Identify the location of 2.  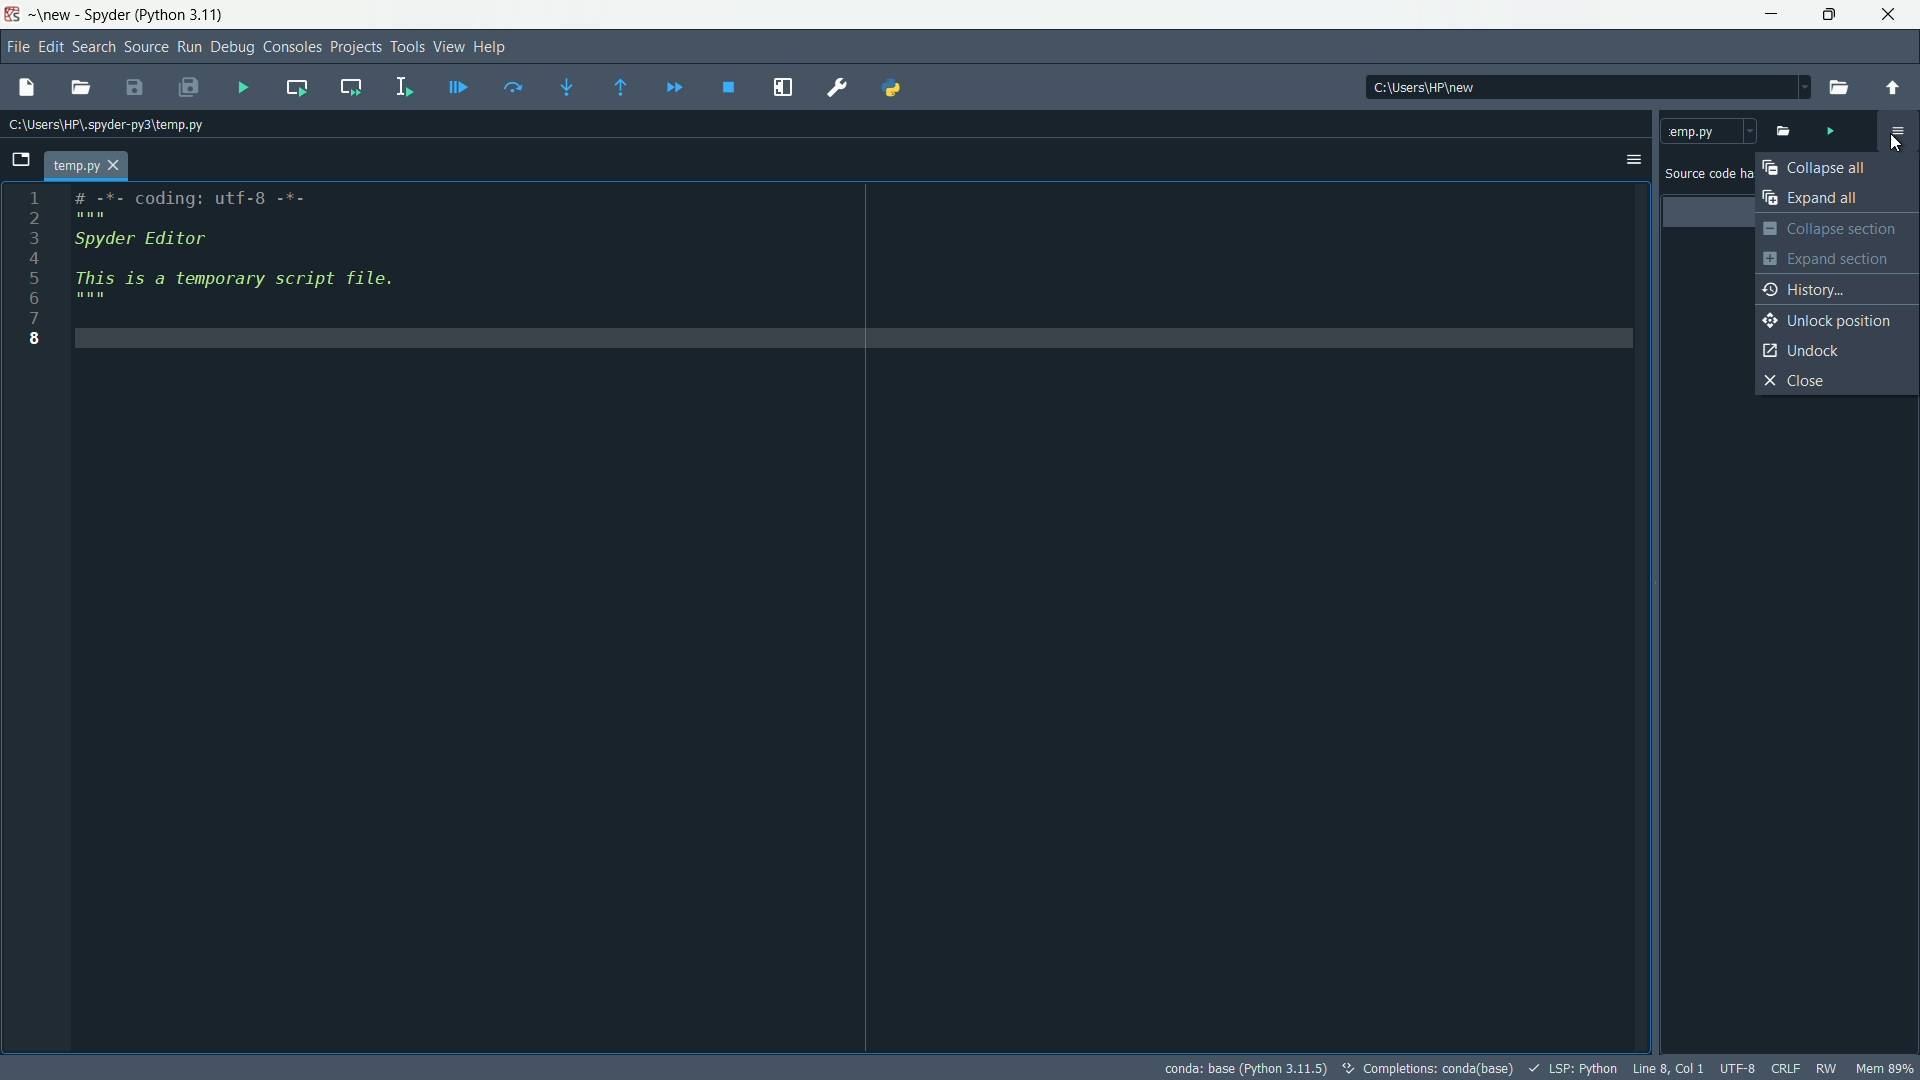
(37, 217).